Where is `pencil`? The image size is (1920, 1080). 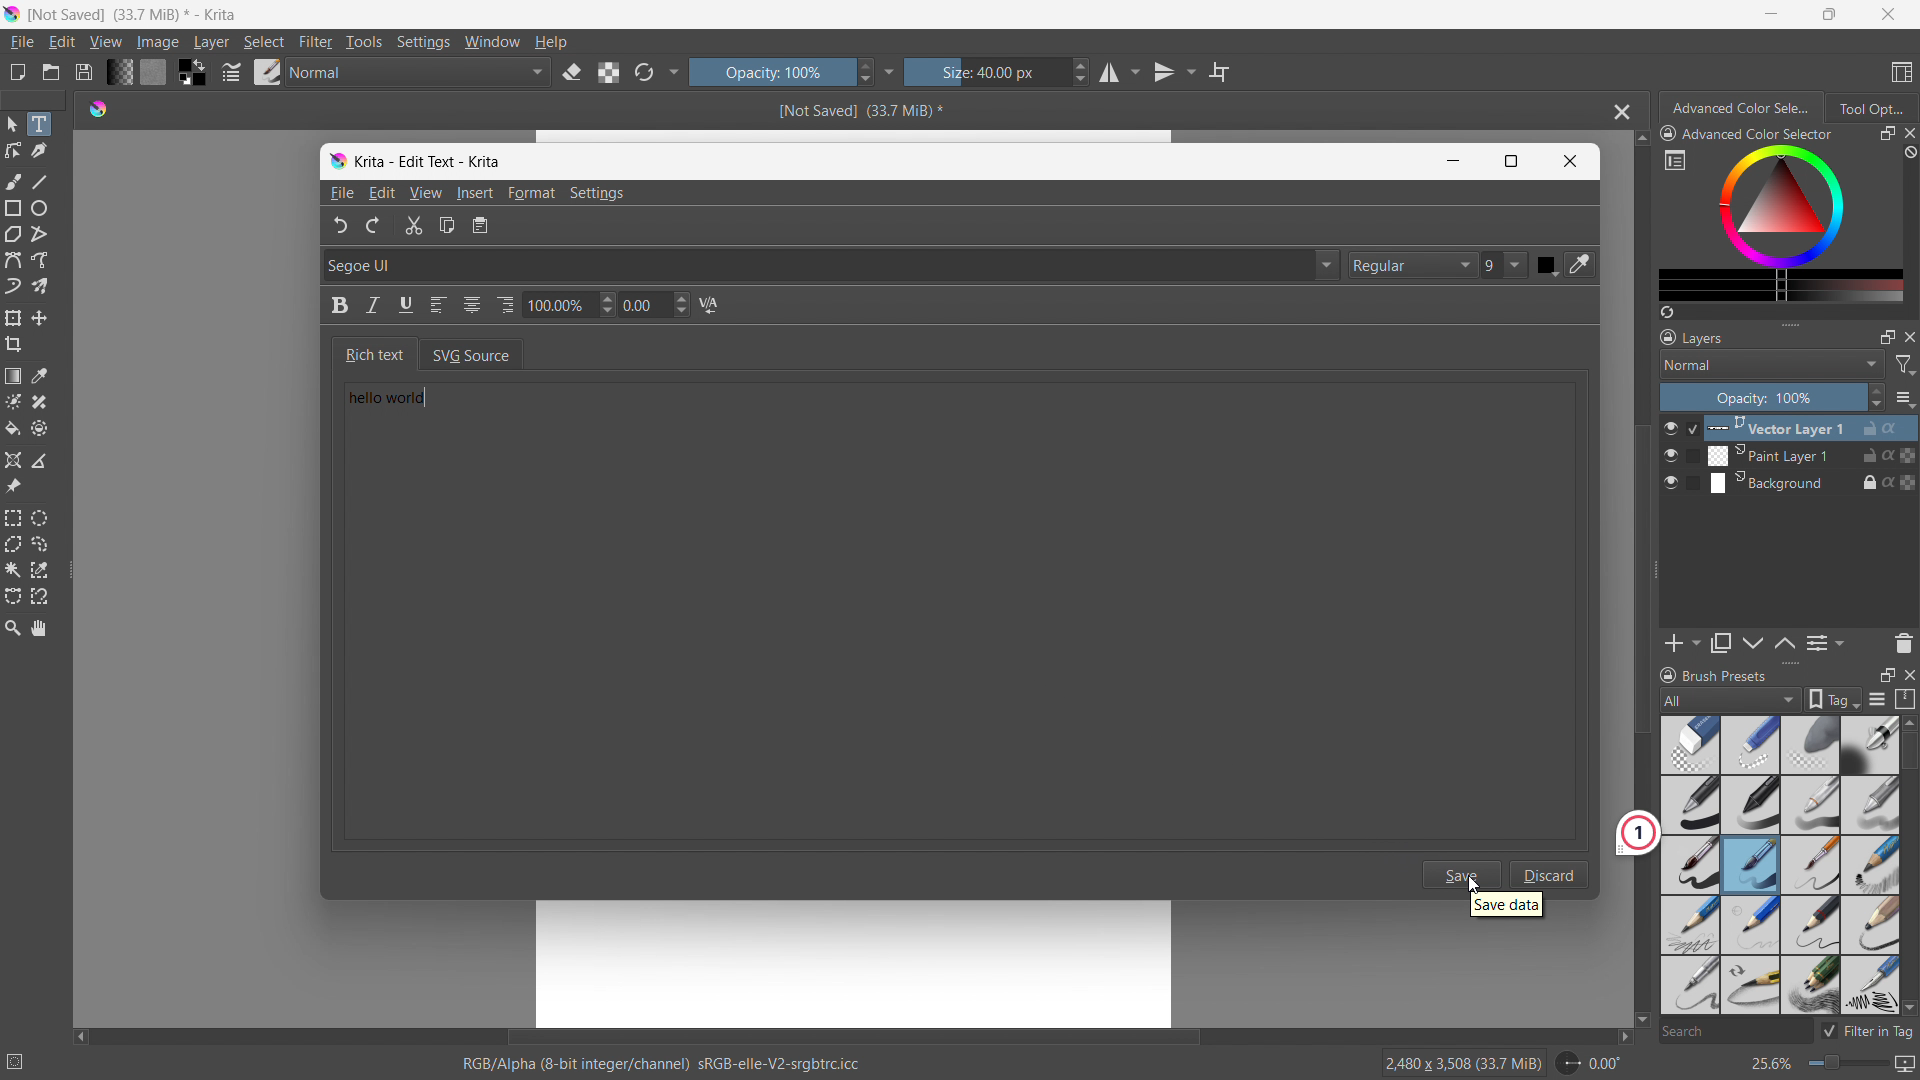
pencil is located at coordinates (1869, 985).